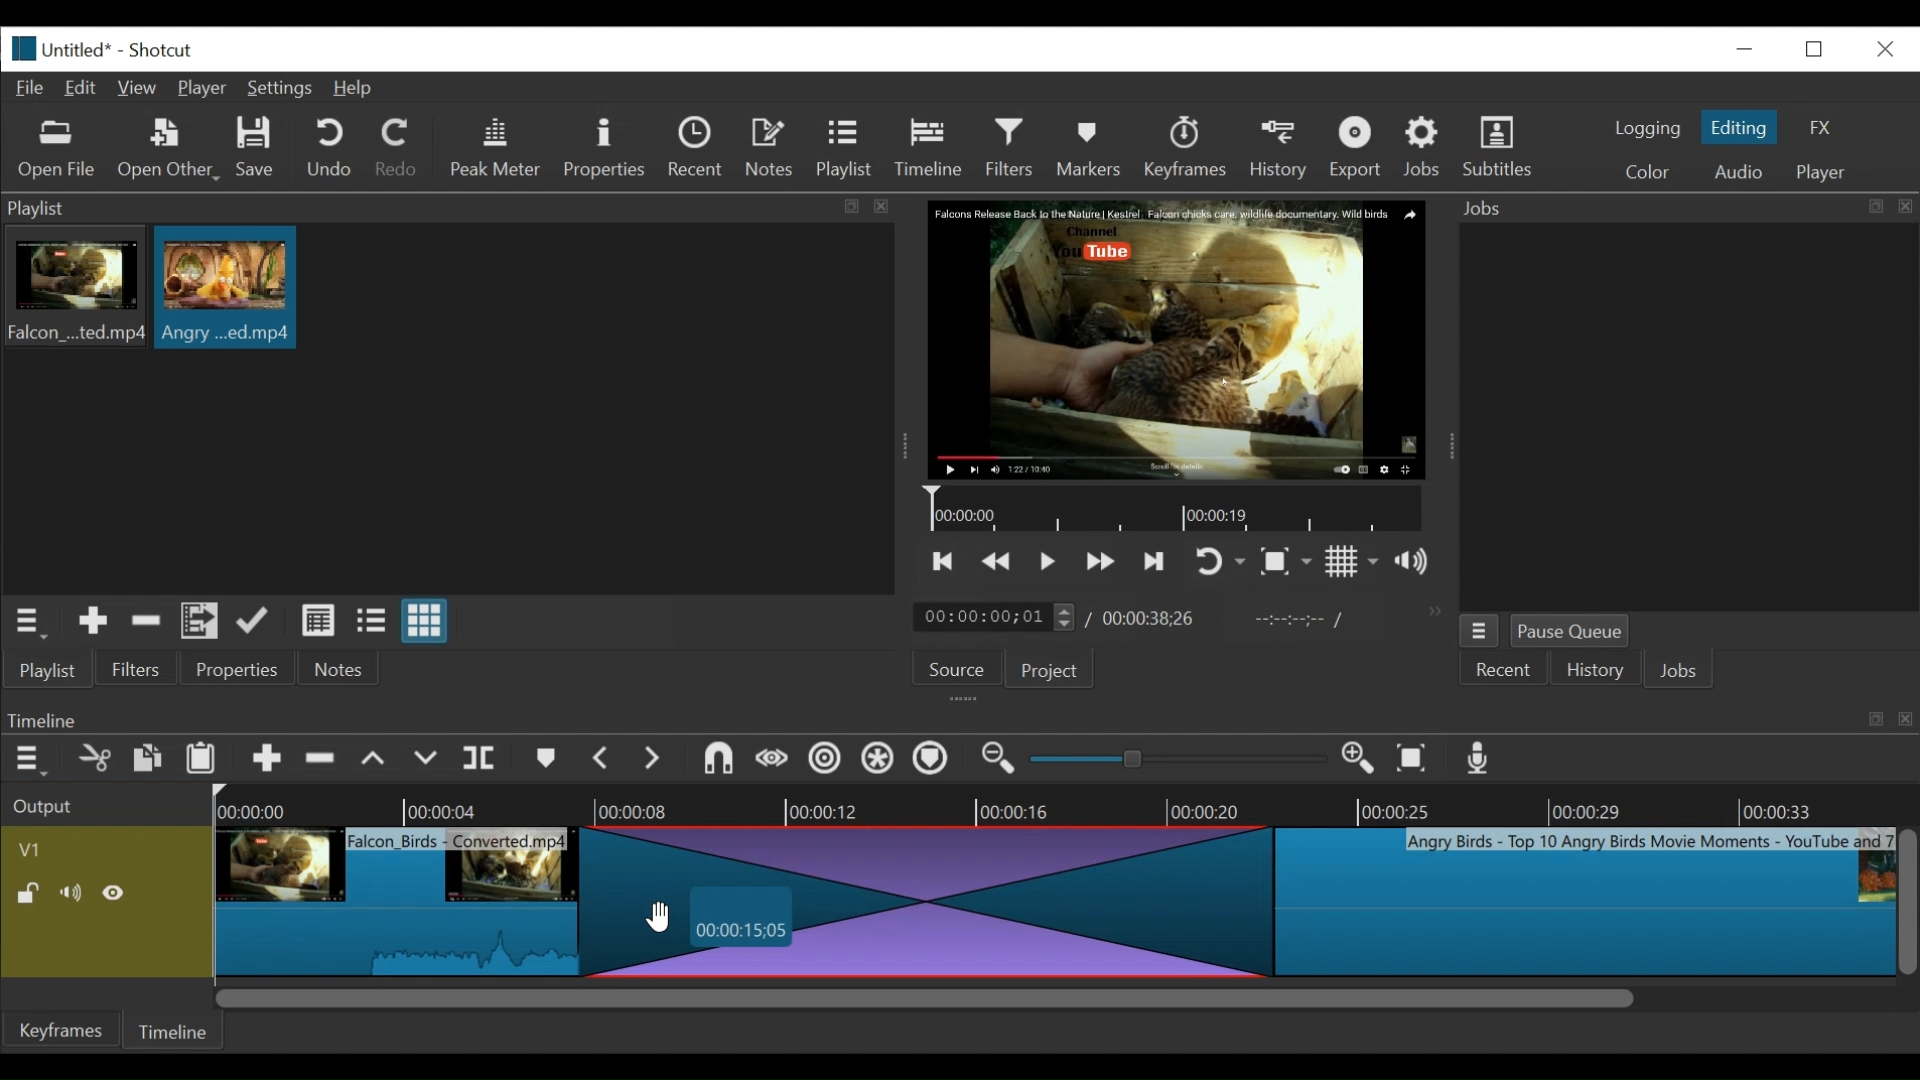 The image size is (1920, 1080). I want to click on View, so click(139, 88).